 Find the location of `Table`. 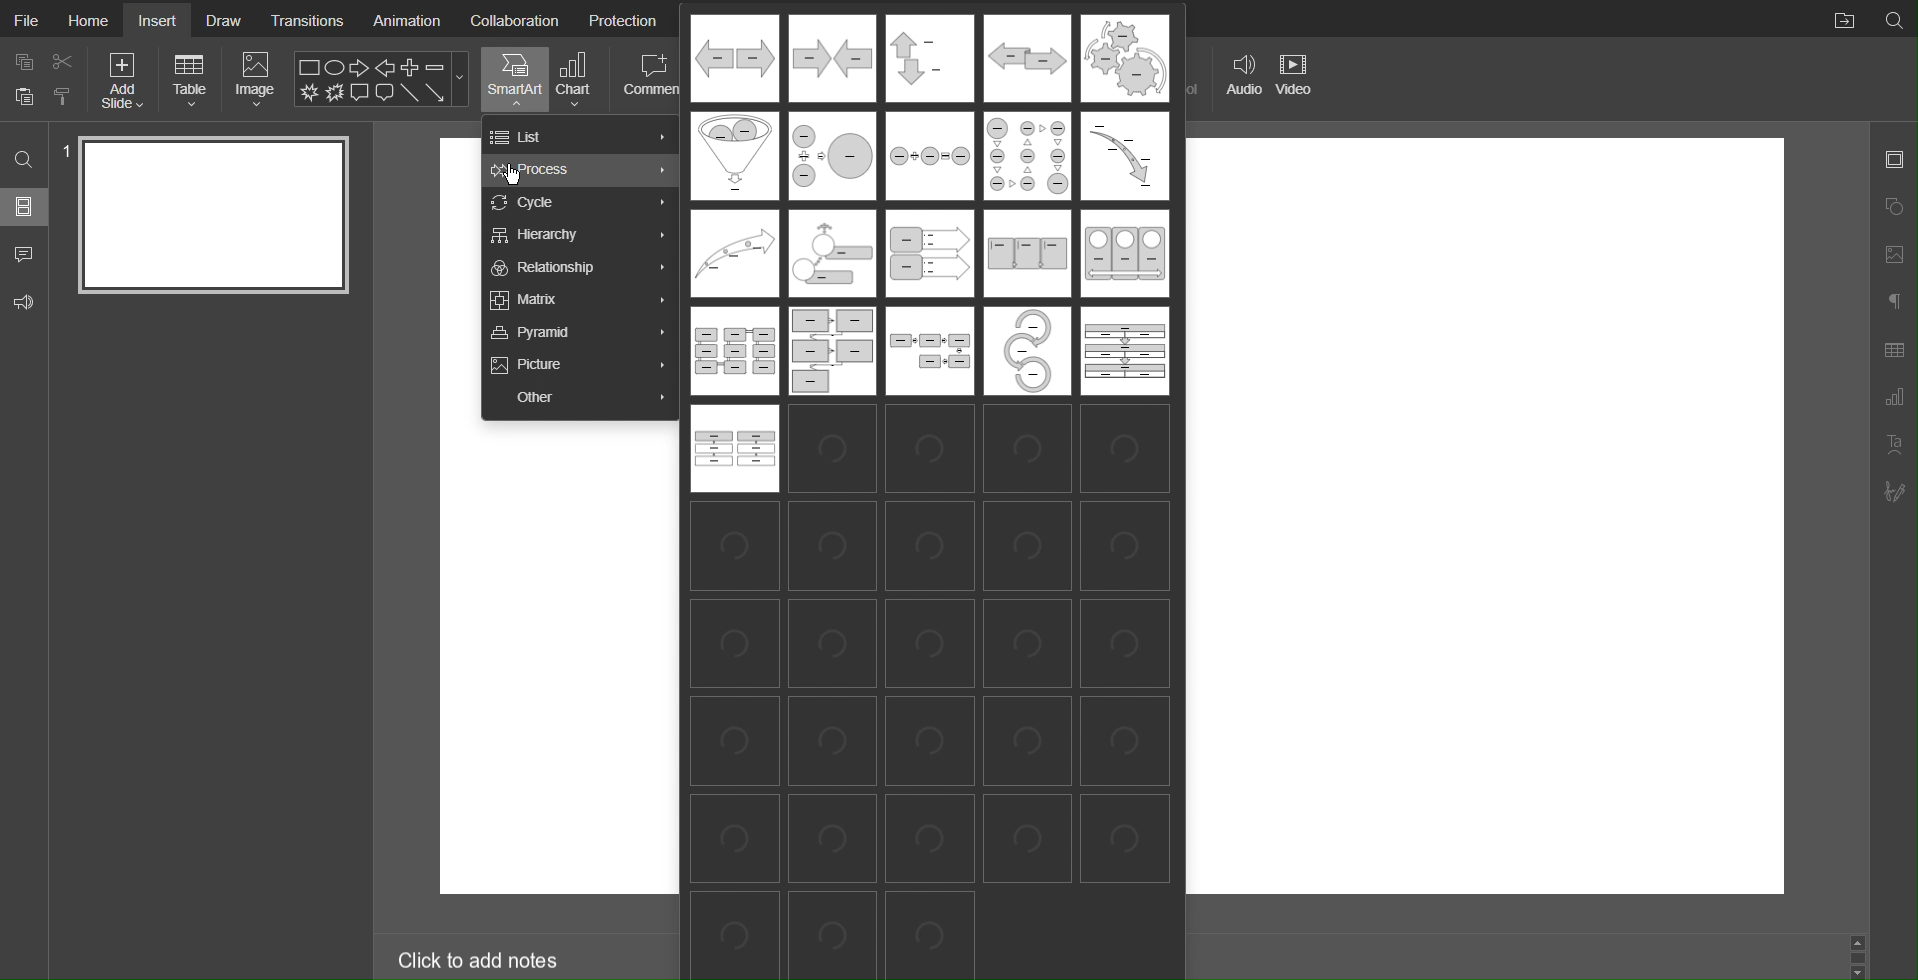

Table is located at coordinates (191, 80).